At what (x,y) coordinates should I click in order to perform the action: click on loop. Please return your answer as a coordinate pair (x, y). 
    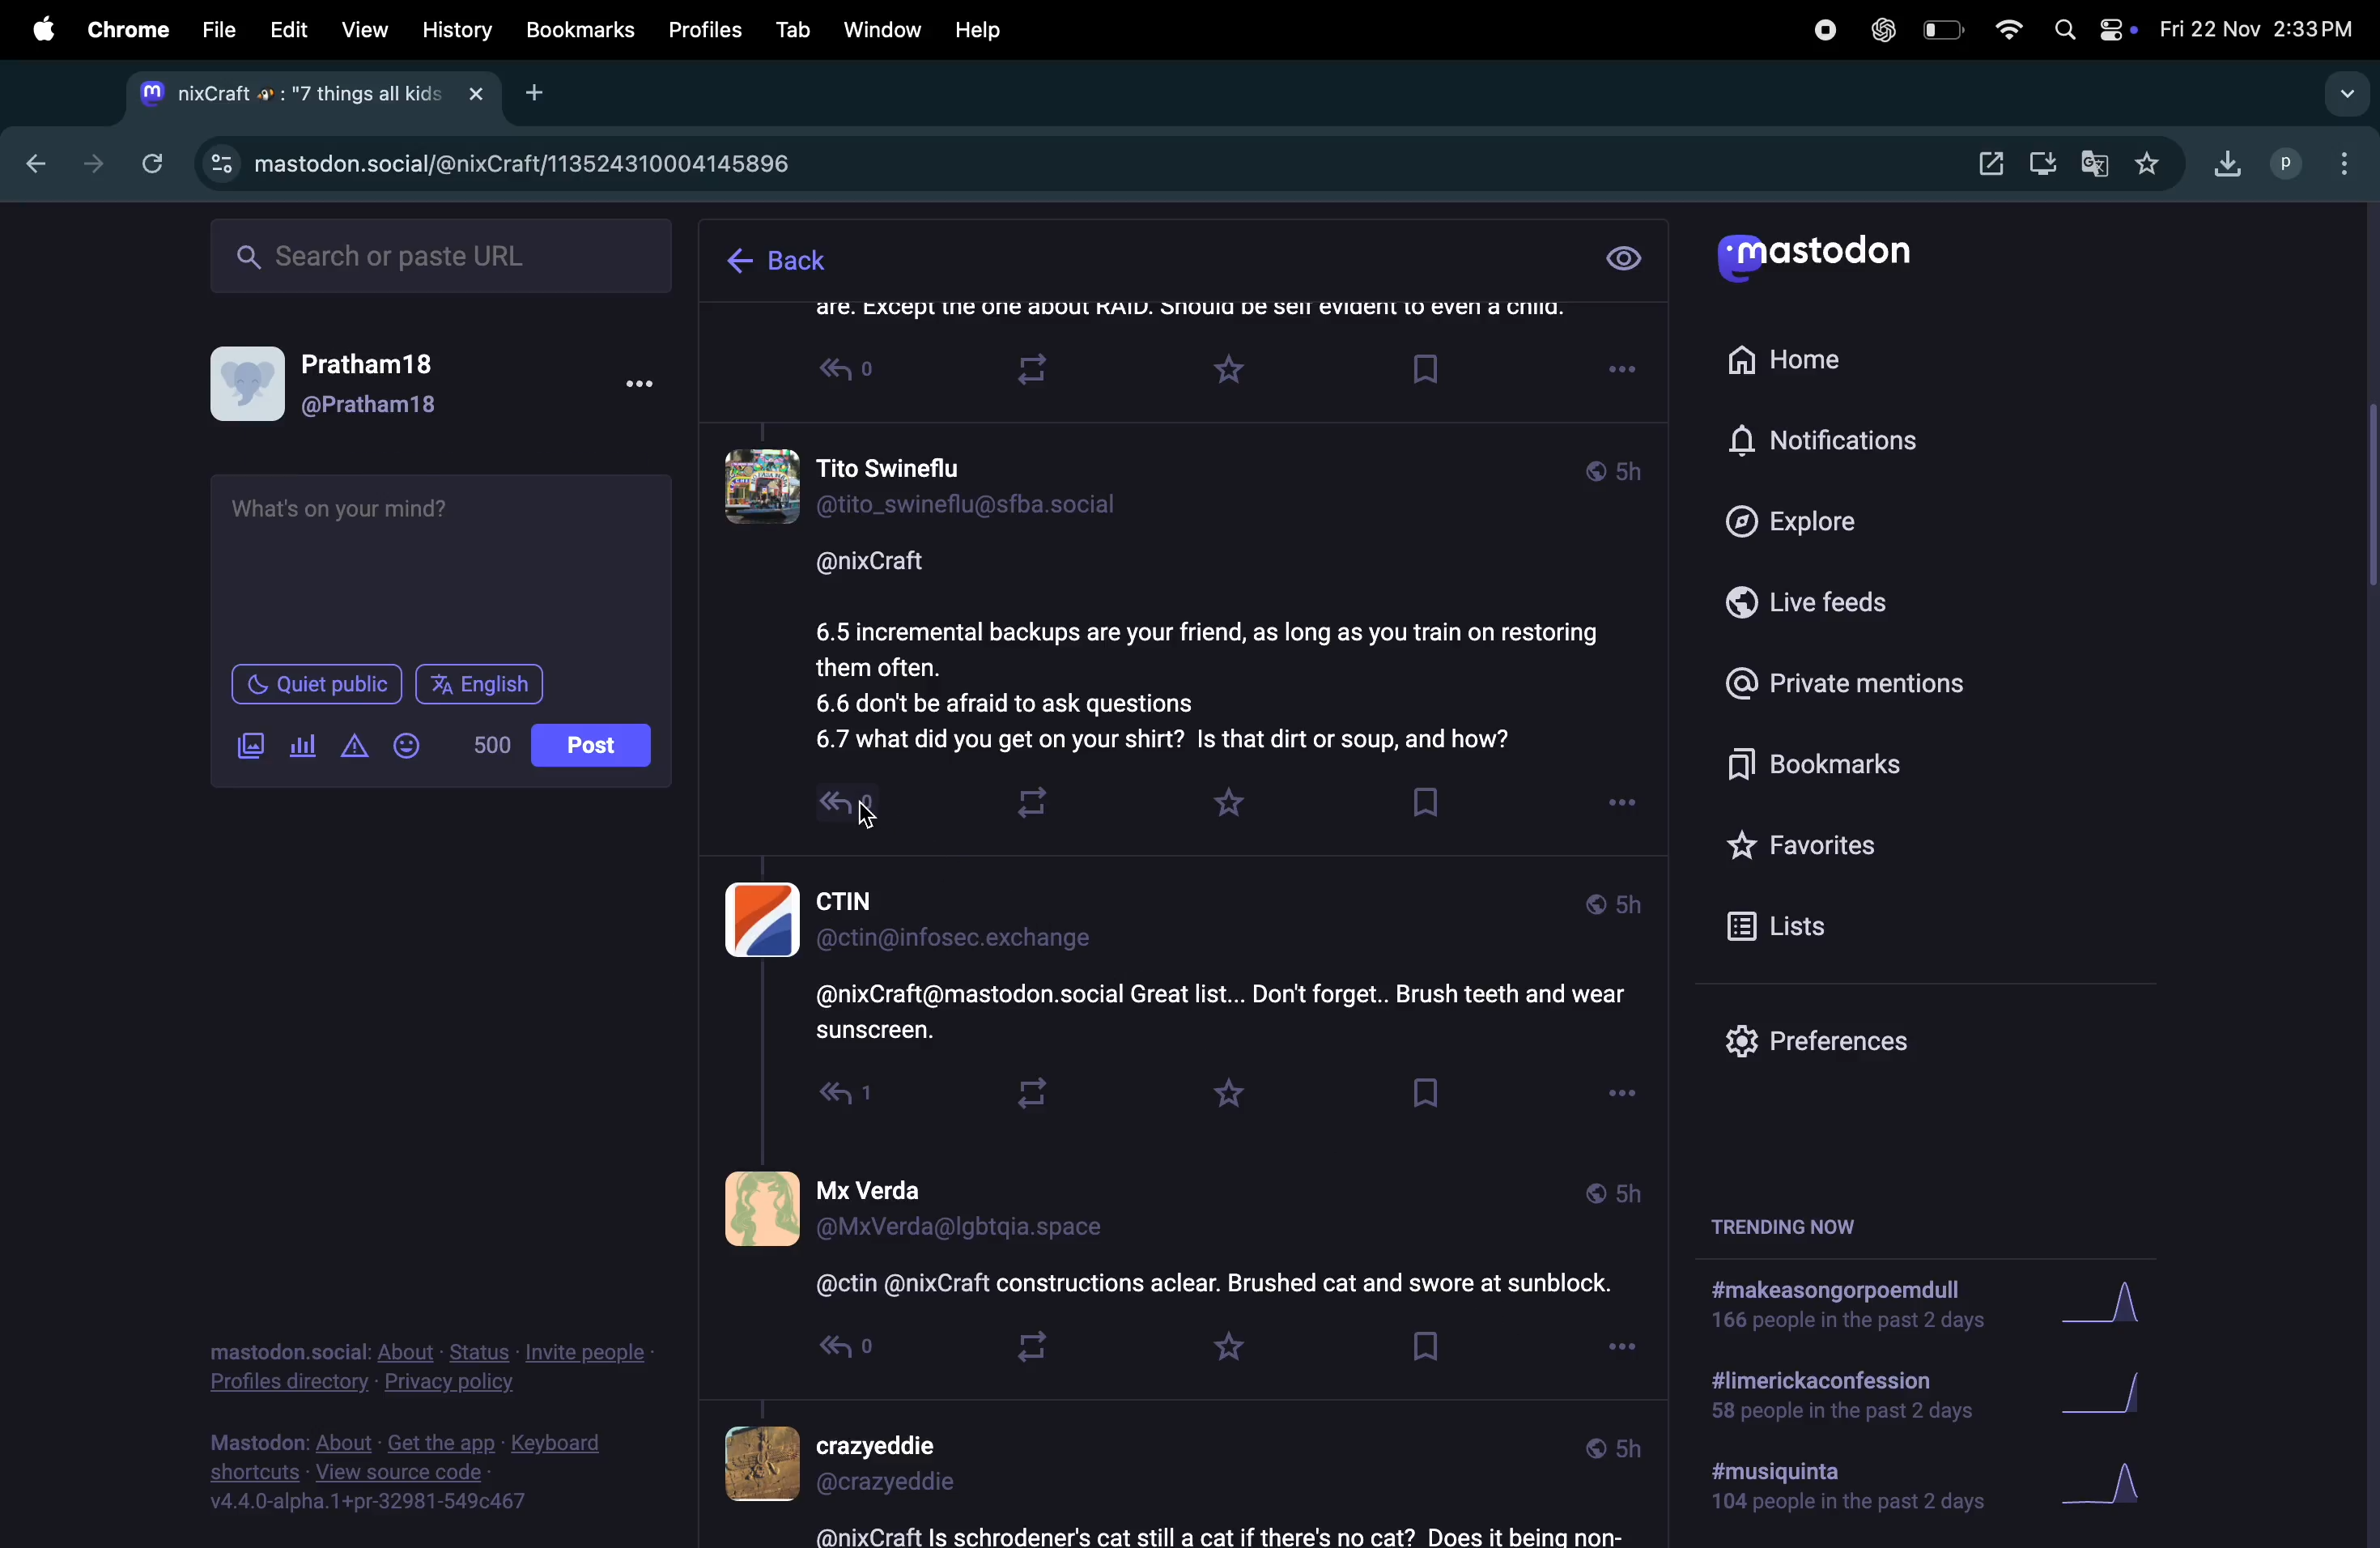
    Looking at the image, I should click on (1032, 1097).